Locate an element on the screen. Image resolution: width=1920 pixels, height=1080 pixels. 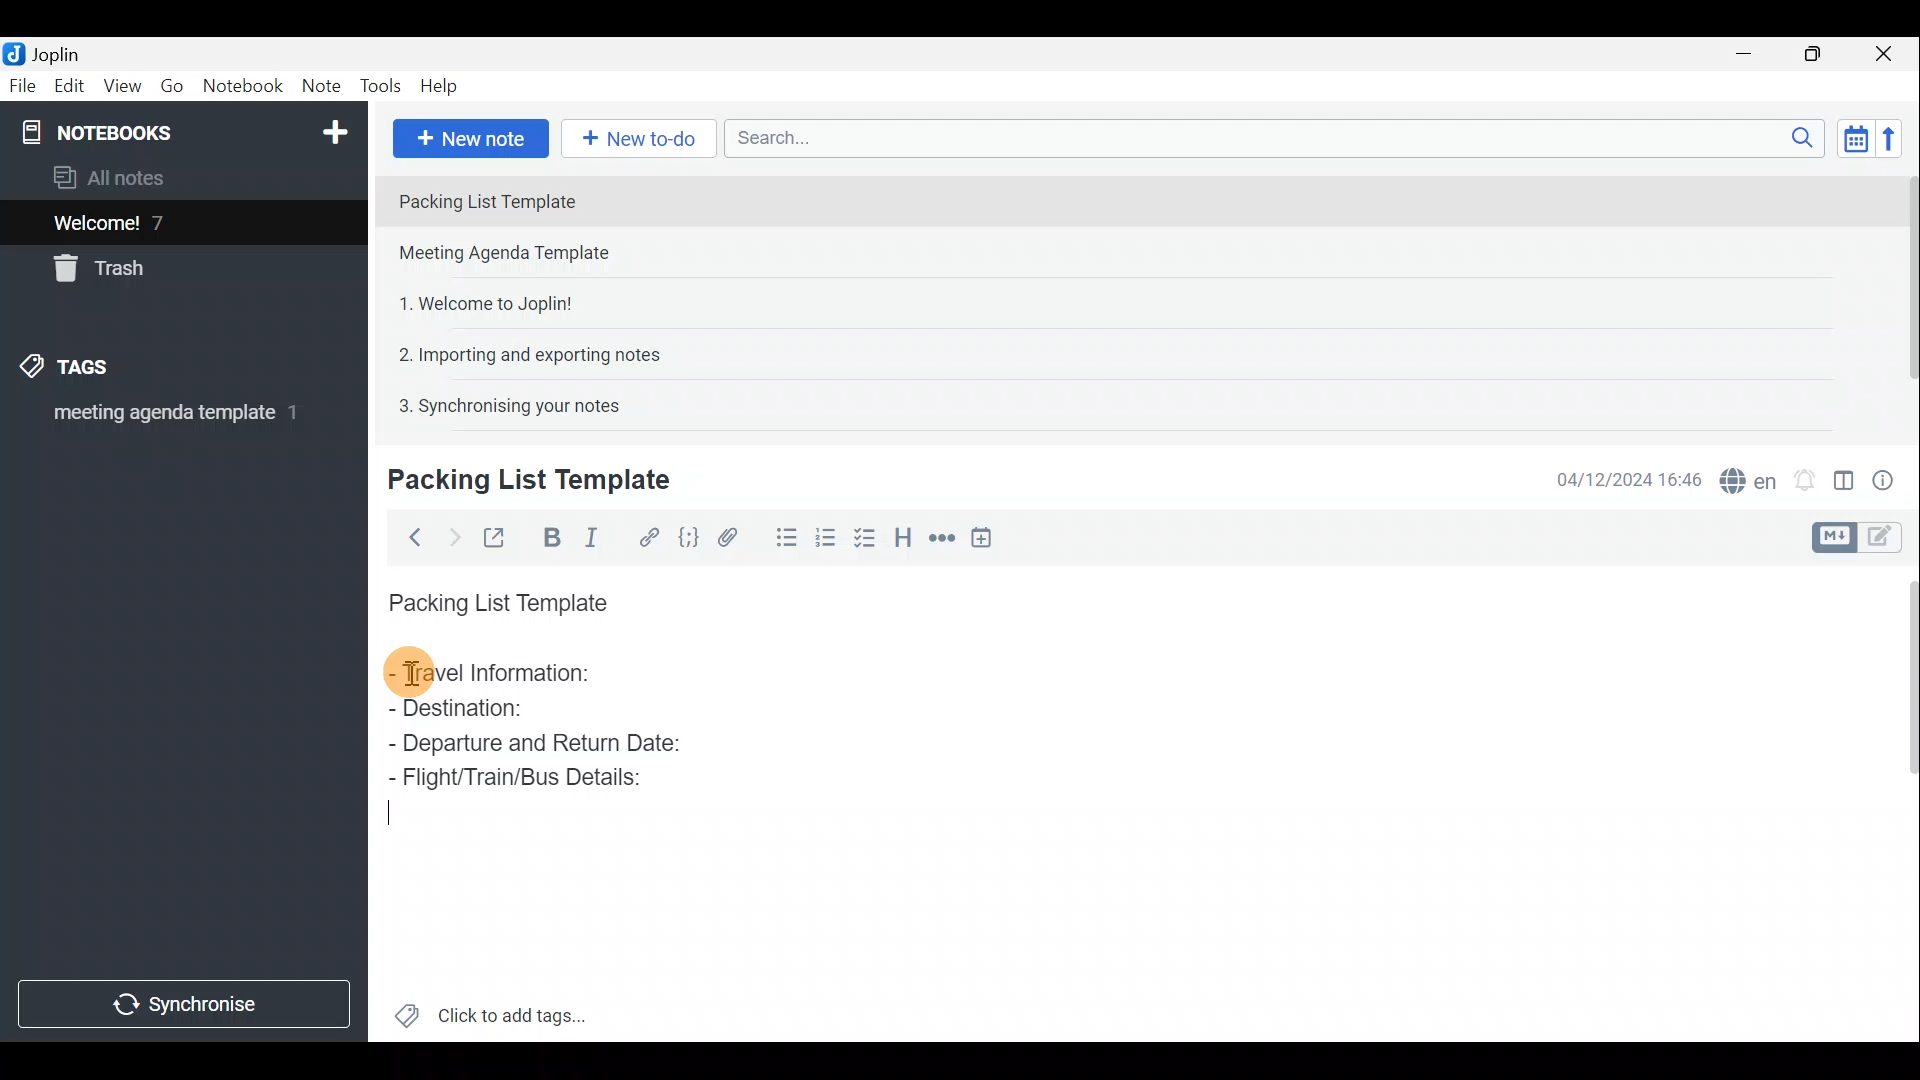
Scroll bar is located at coordinates (1901, 292).